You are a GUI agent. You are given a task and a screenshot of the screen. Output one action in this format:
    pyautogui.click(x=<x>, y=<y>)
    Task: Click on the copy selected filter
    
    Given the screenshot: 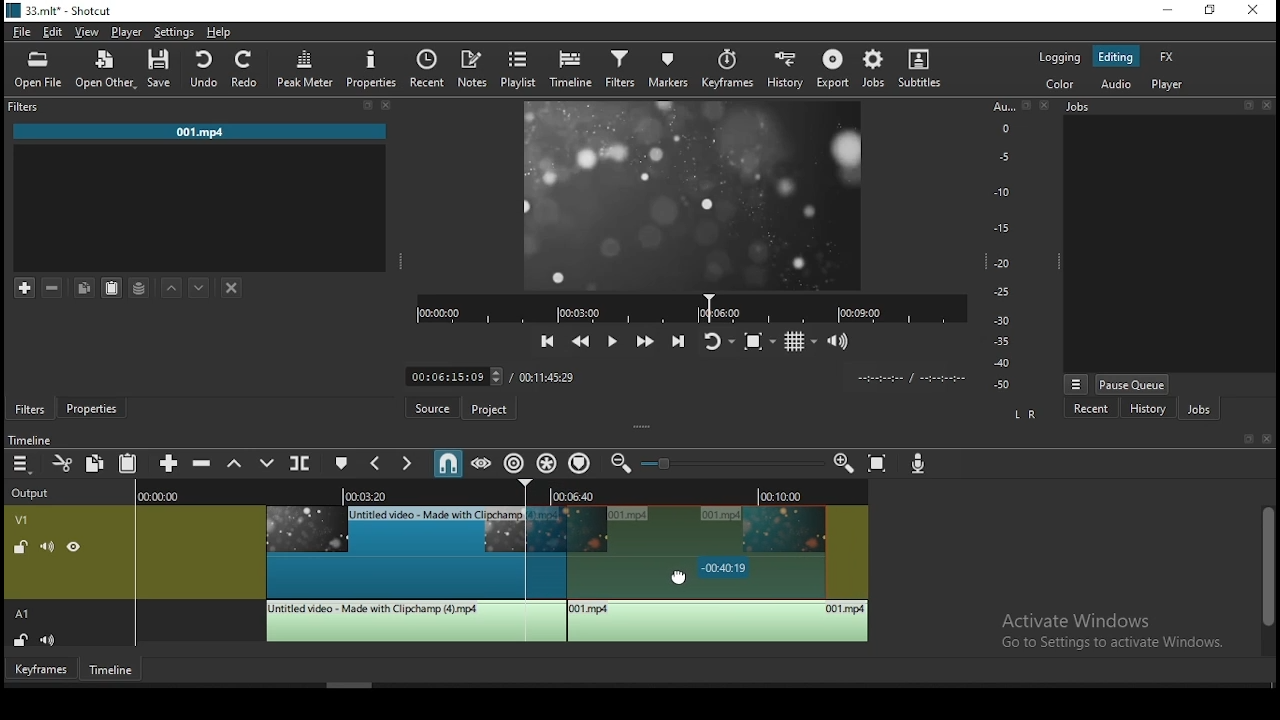 What is the action you would take?
    pyautogui.click(x=85, y=286)
    